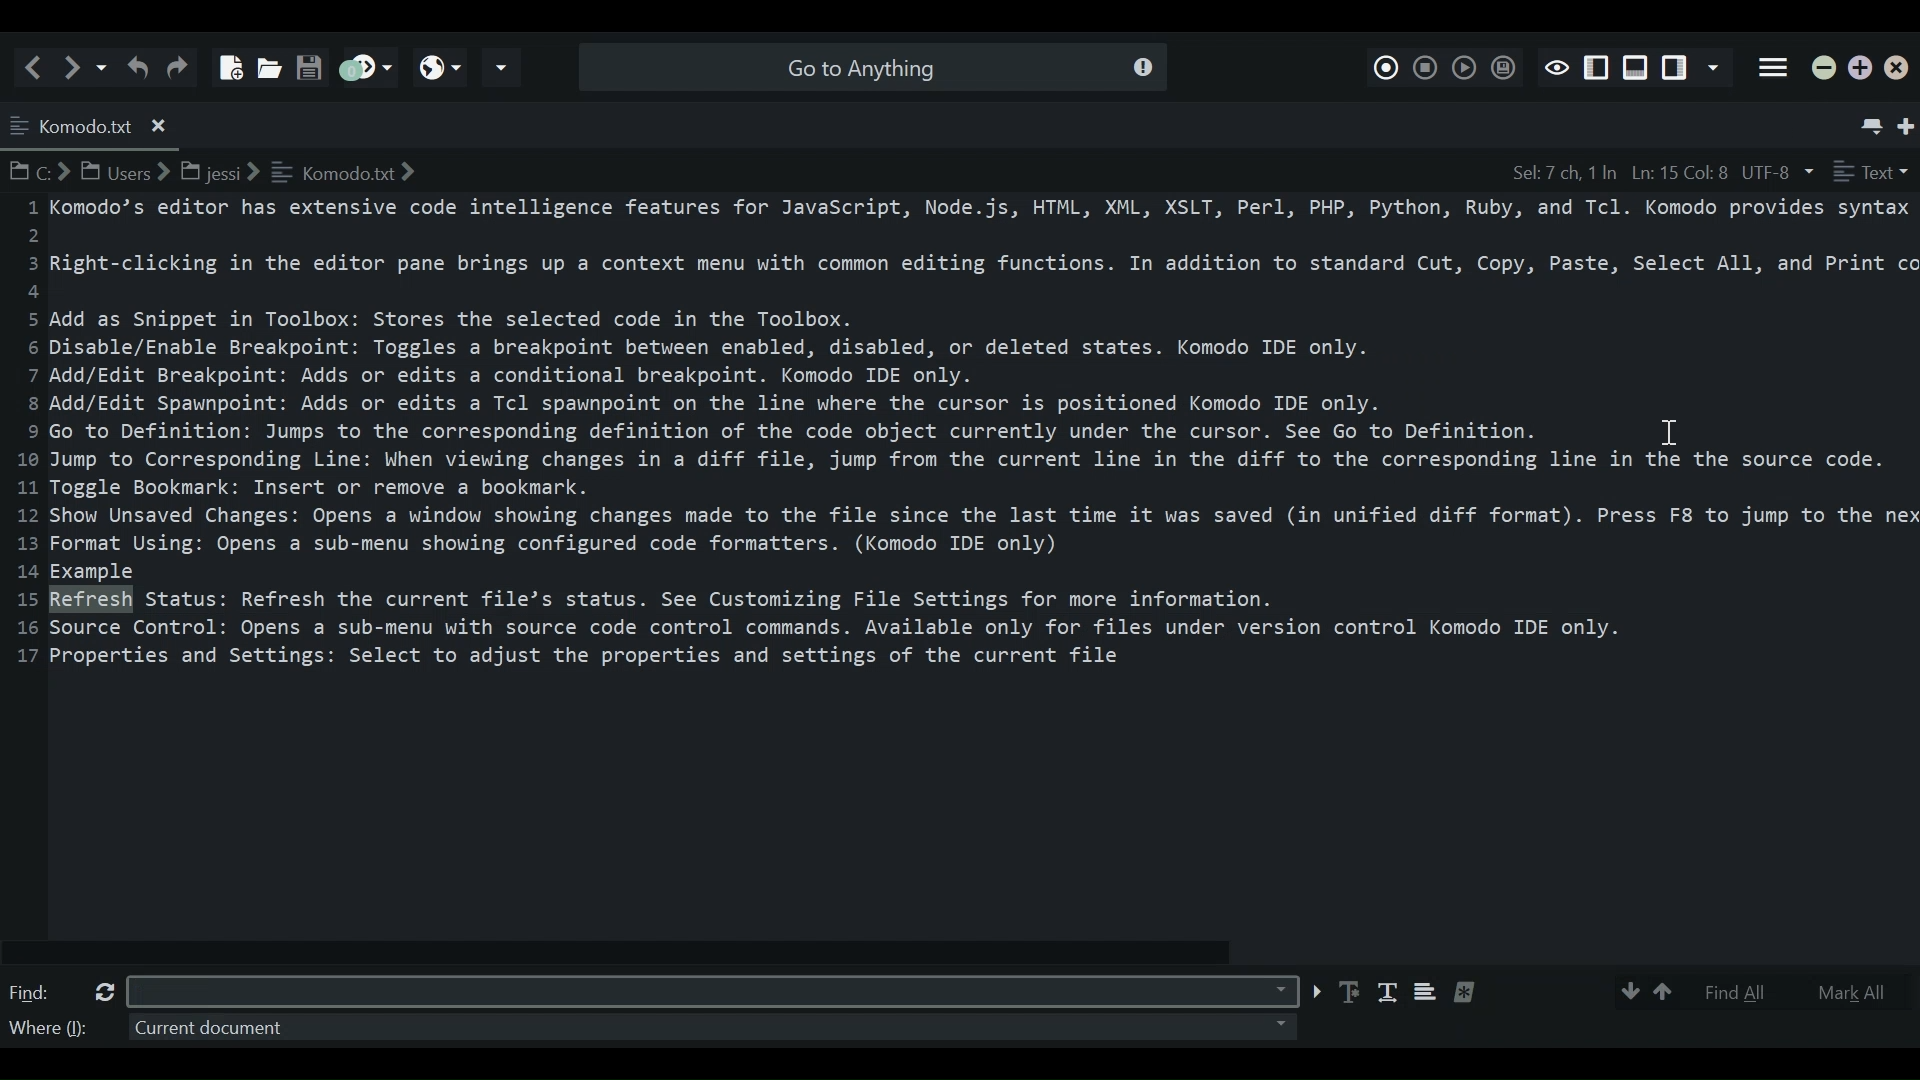 The width and height of the screenshot is (1920, 1080). I want to click on Play Last Macro, so click(1463, 66).